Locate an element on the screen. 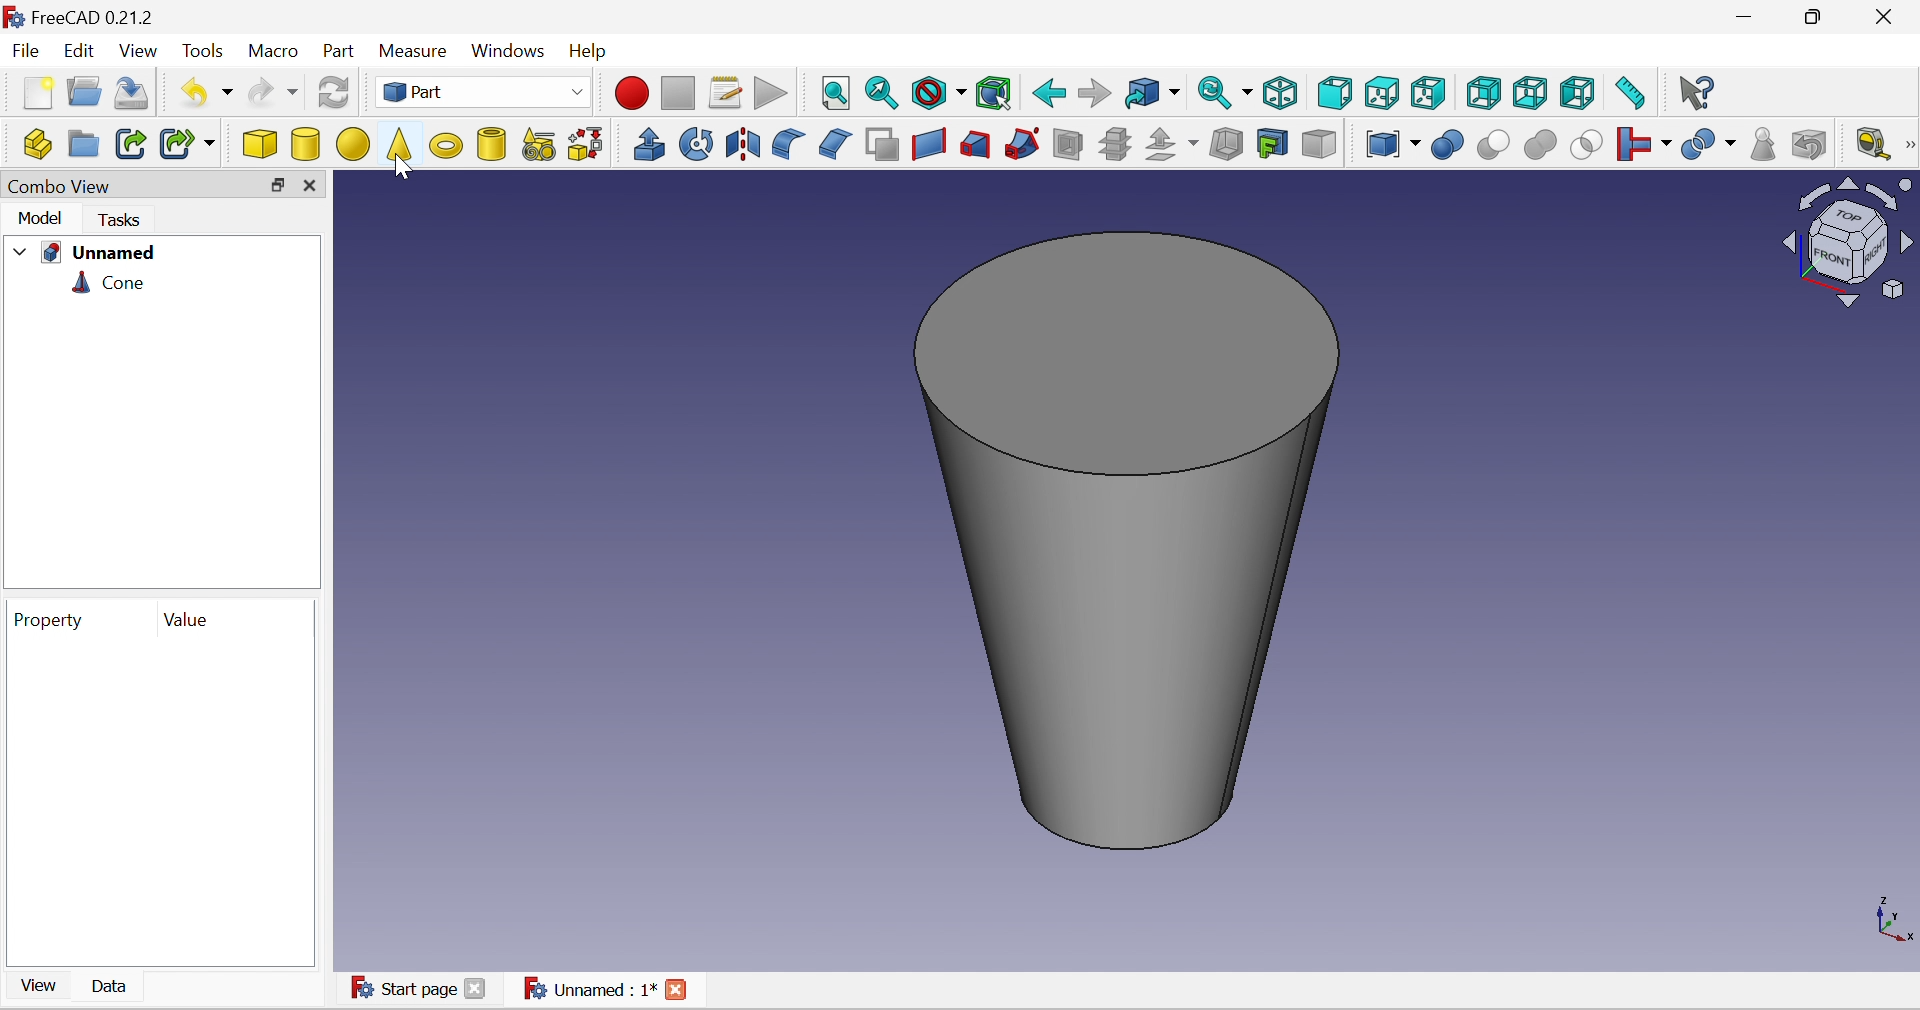 The image size is (1920, 1010). Combo view is located at coordinates (60, 185).